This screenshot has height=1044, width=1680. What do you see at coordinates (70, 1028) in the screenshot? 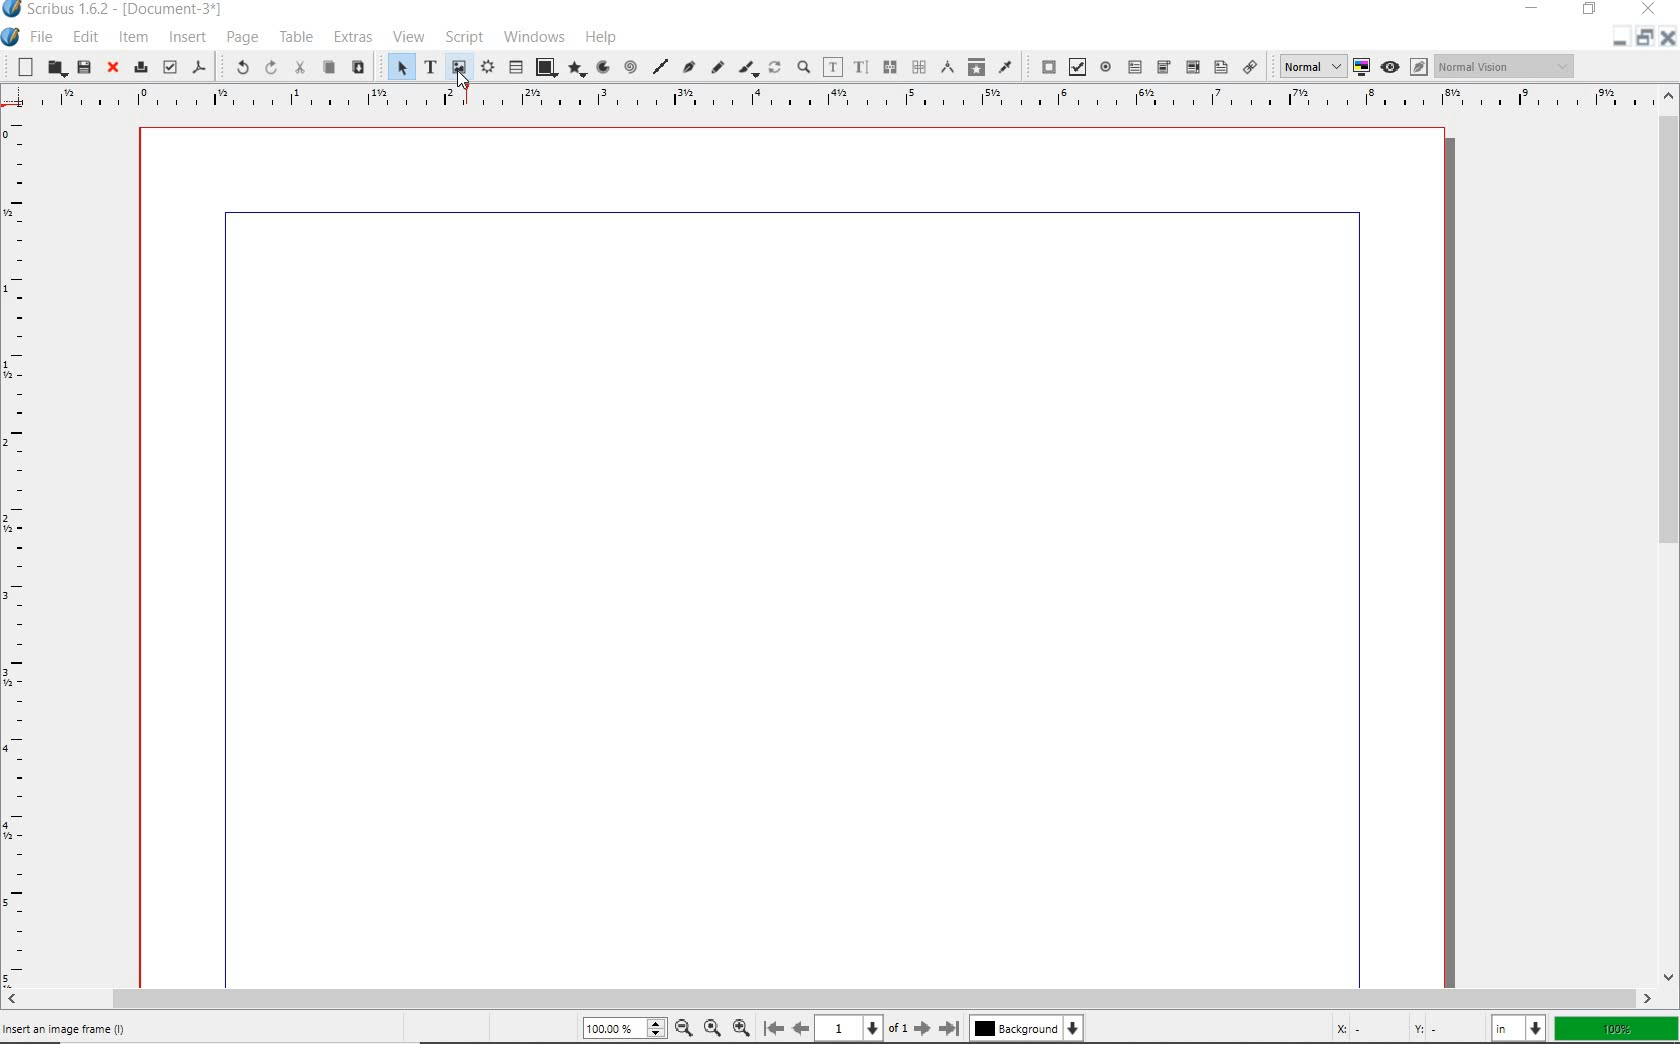
I see `INSERT AN IMAGE FRAME` at bounding box center [70, 1028].